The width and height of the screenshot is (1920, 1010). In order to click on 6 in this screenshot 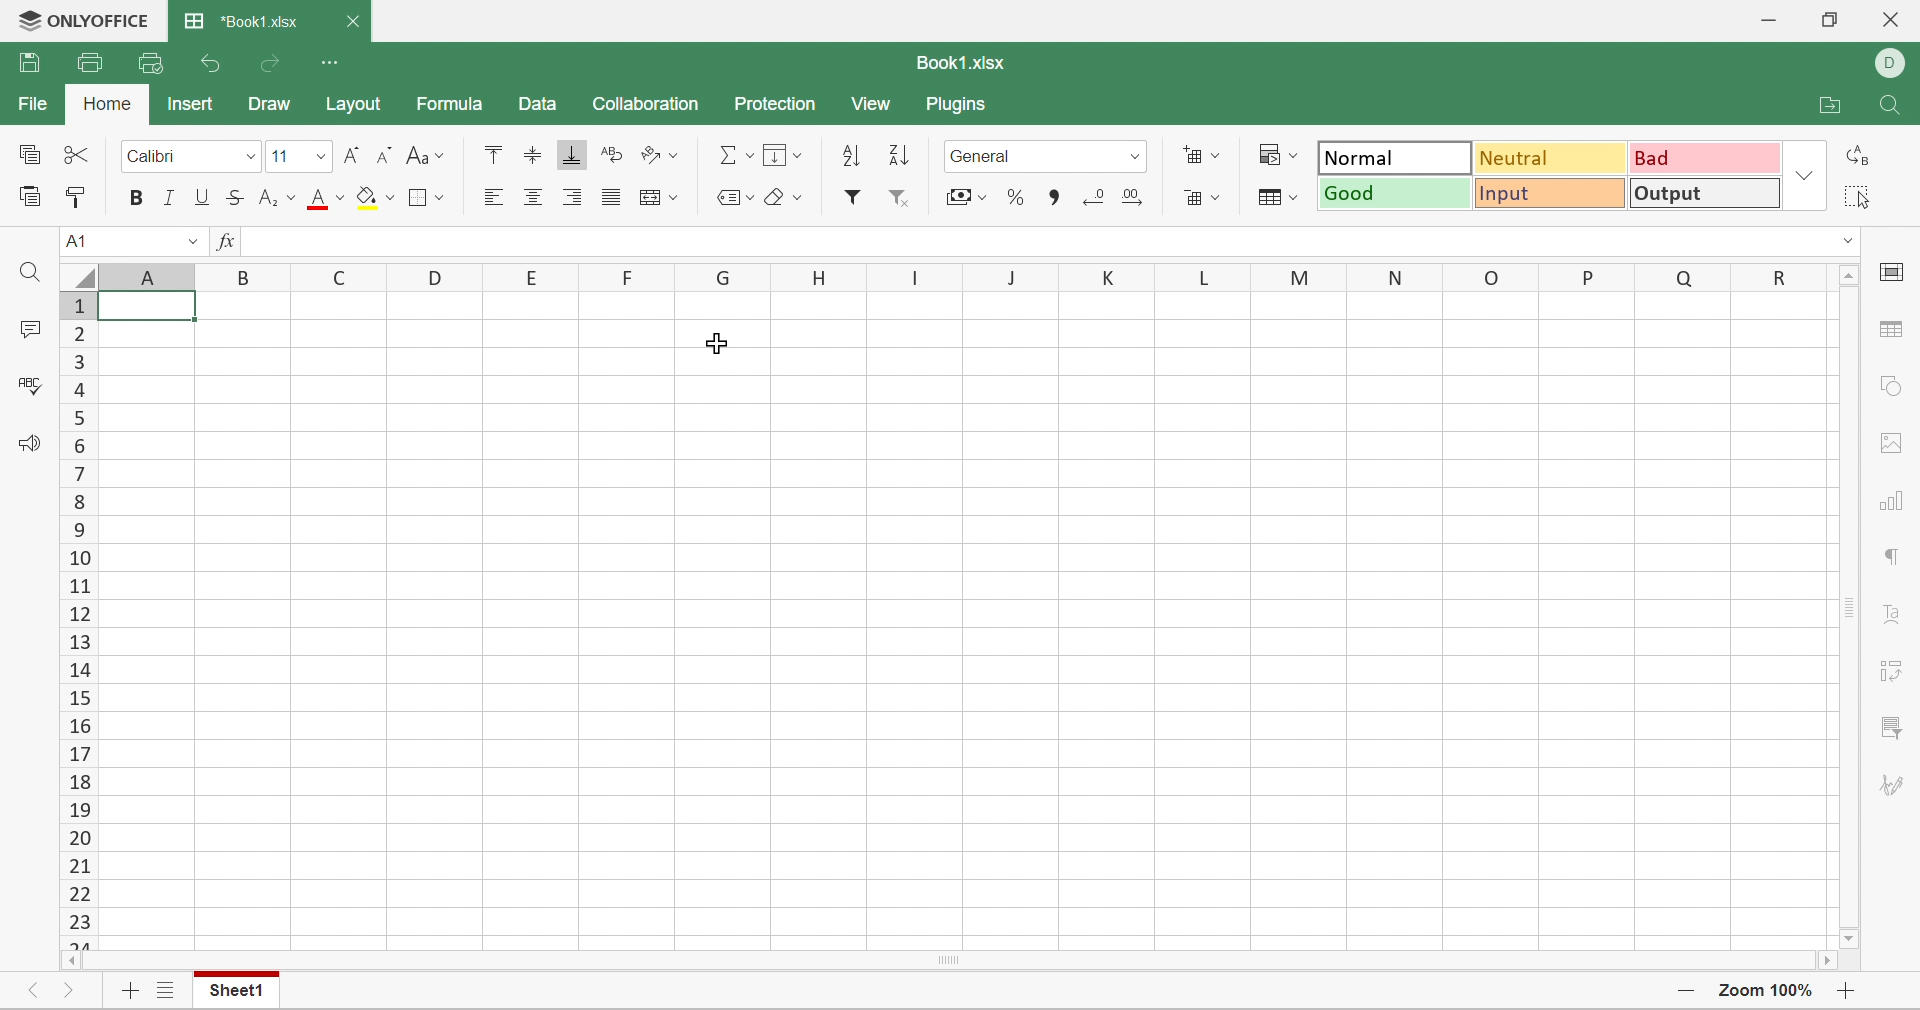, I will do `click(83, 443)`.